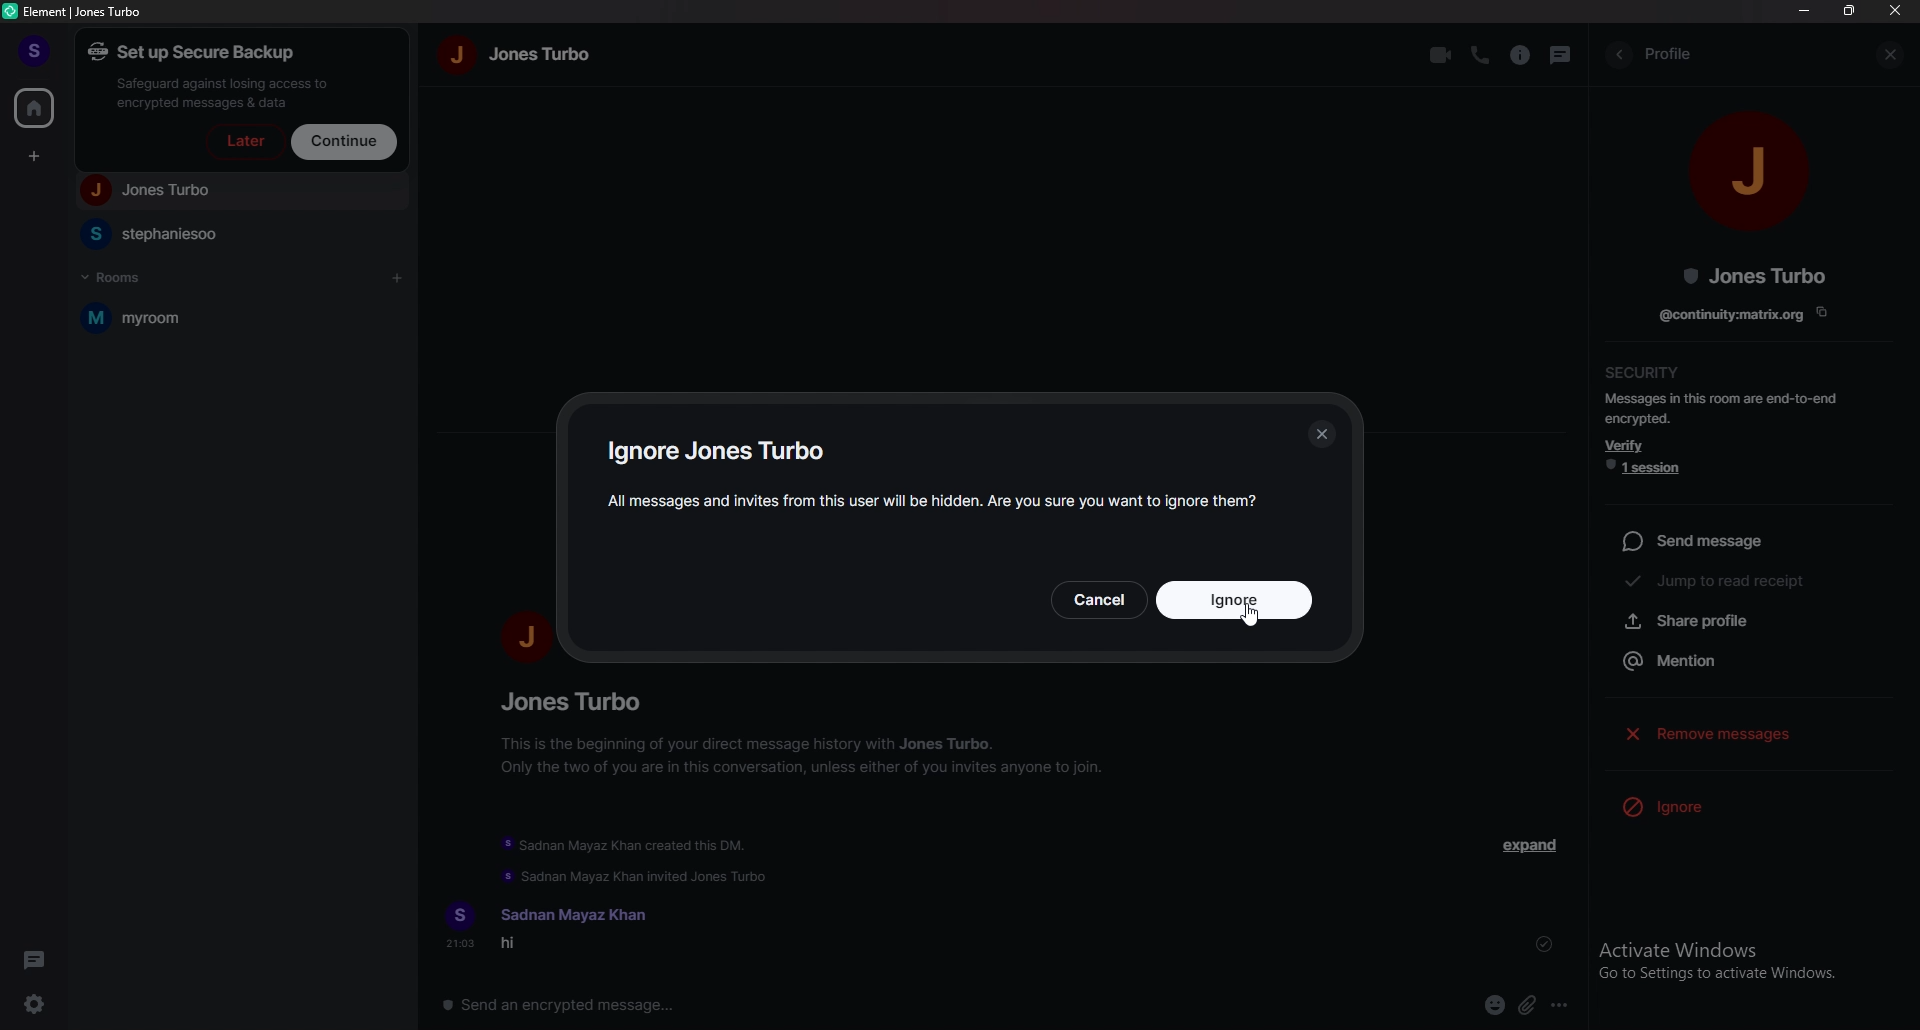 Image resolution: width=1920 pixels, height=1030 pixels. Describe the element at coordinates (214, 75) in the screenshot. I see `set up a secure backup` at that location.